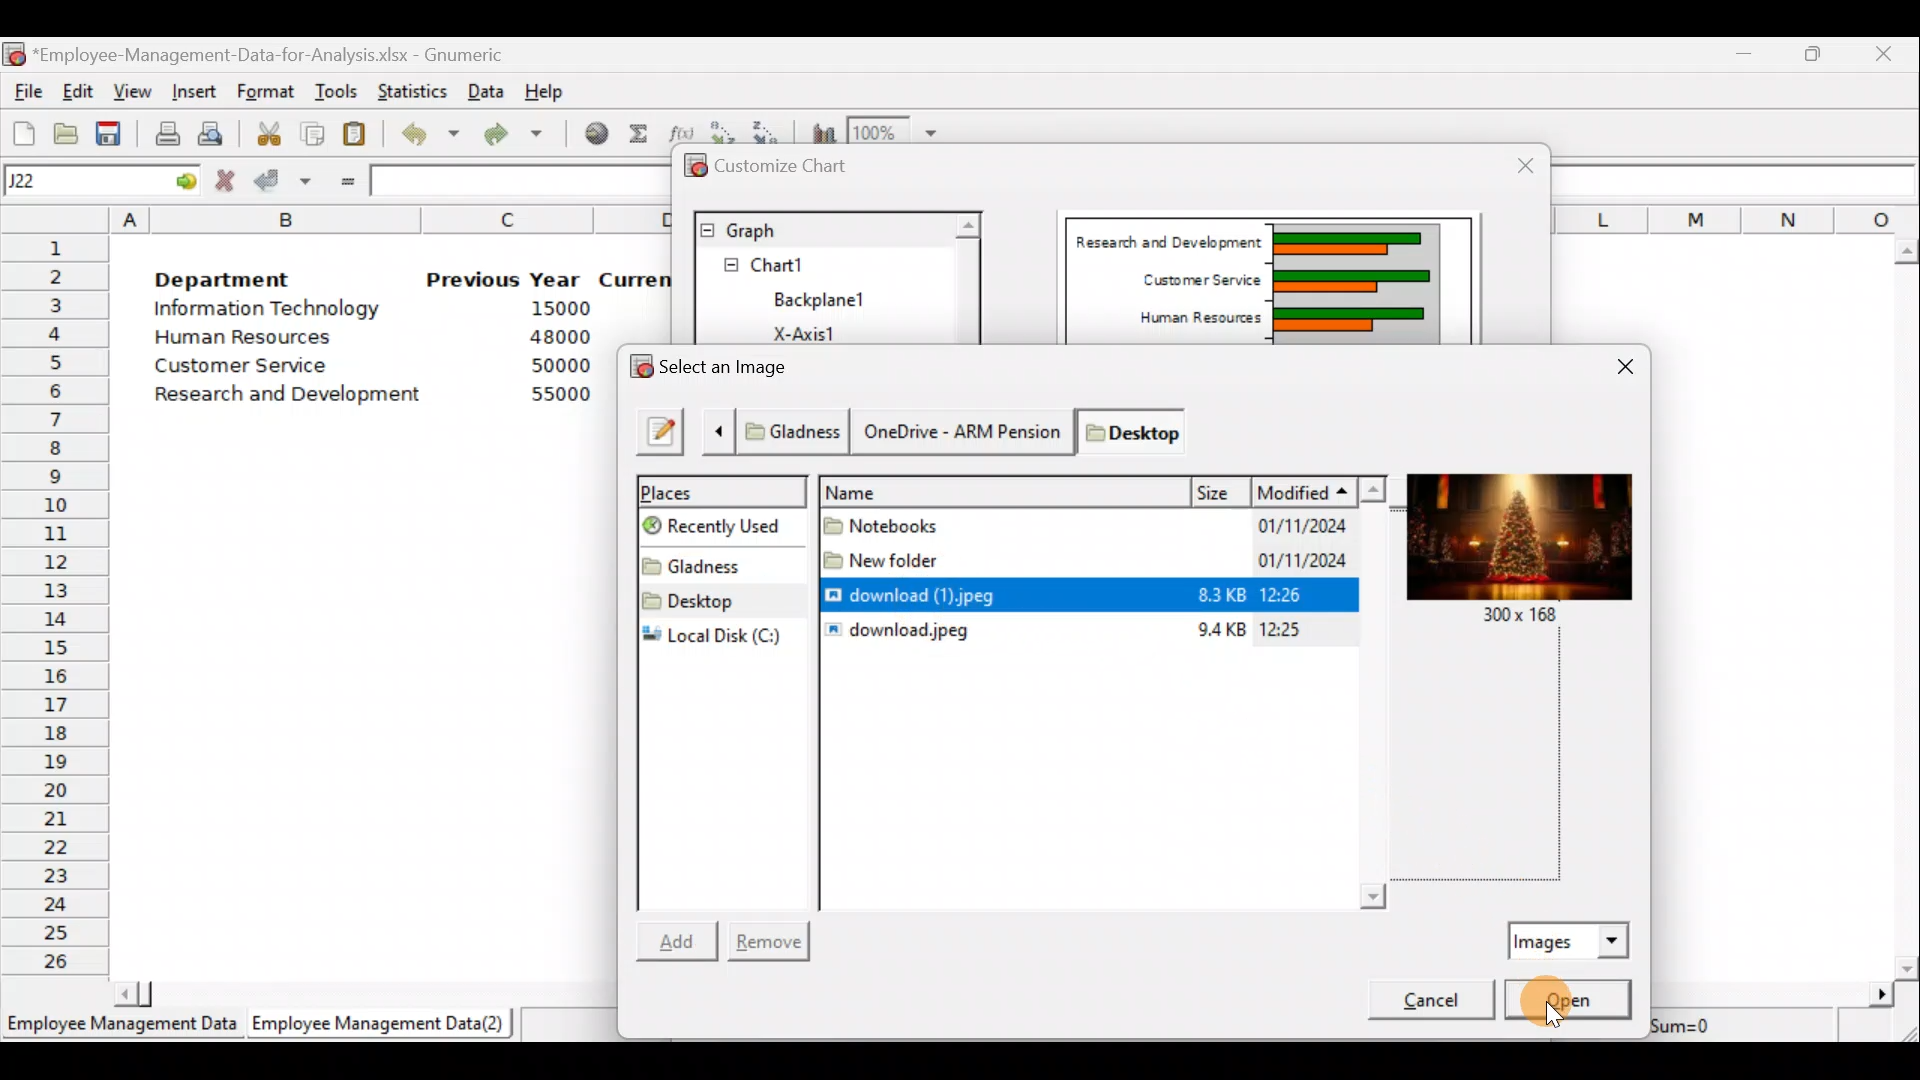  What do you see at coordinates (119, 1026) in the screenshot?
I see `Employee Management Data` at bounding box center [119, 1026].